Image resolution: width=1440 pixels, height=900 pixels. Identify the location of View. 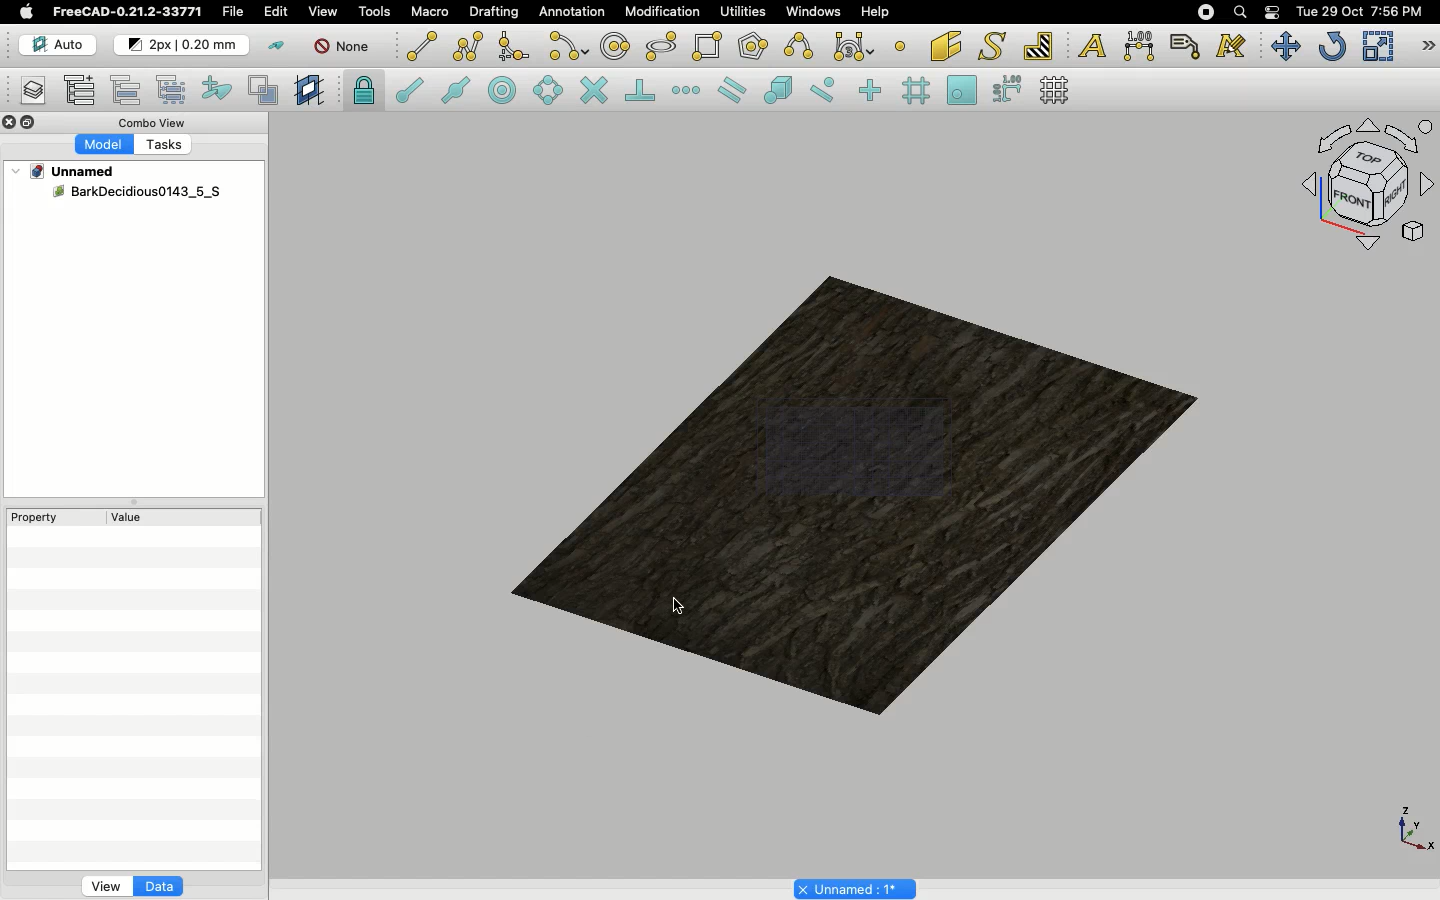
(106, 885).